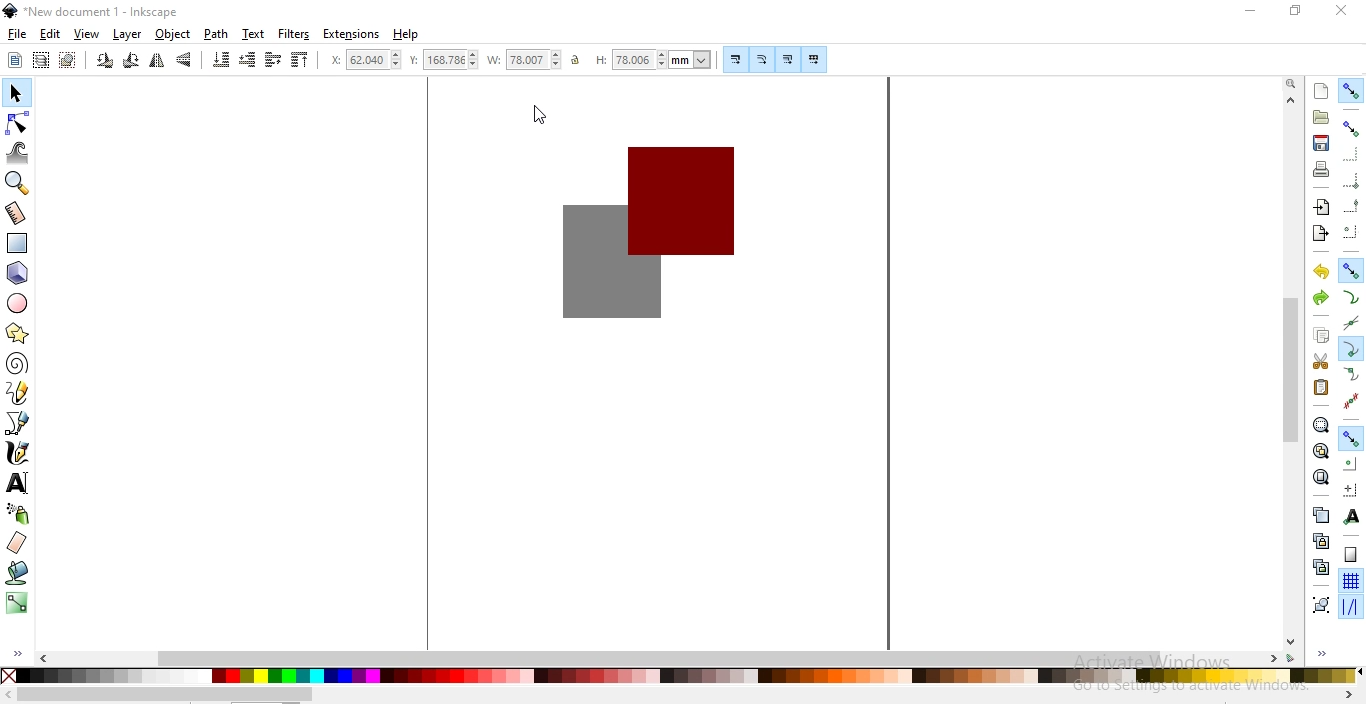 Image resolution: width=1366 pixels, height=704 pixels. Describe the element at coordinates (219, 60) in the screenshot. I see `lower selection to bottom` at that location.